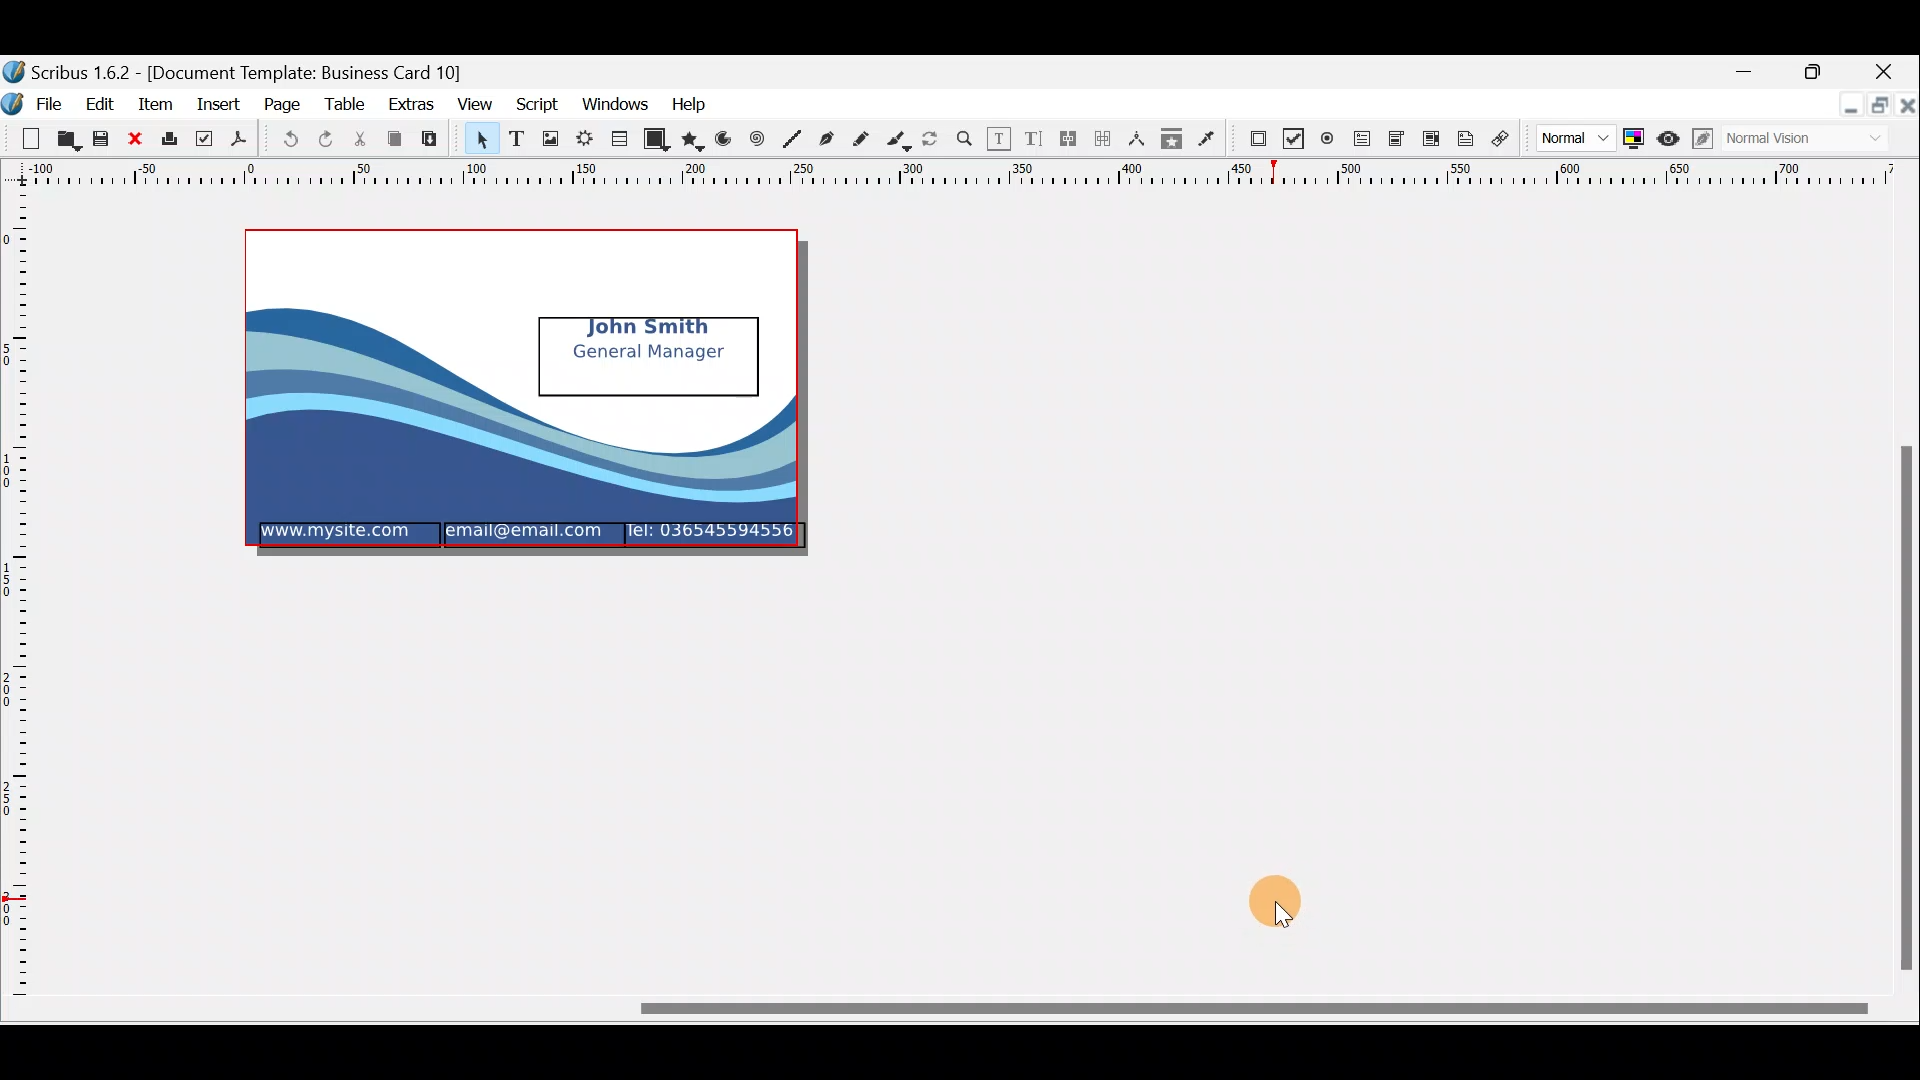 The width and height of the screenshot is (1920, 1080). What do you see at coordinates (1845, 113) in the screenshot?
I see `Minimise` at bounding box center [1845, 113].